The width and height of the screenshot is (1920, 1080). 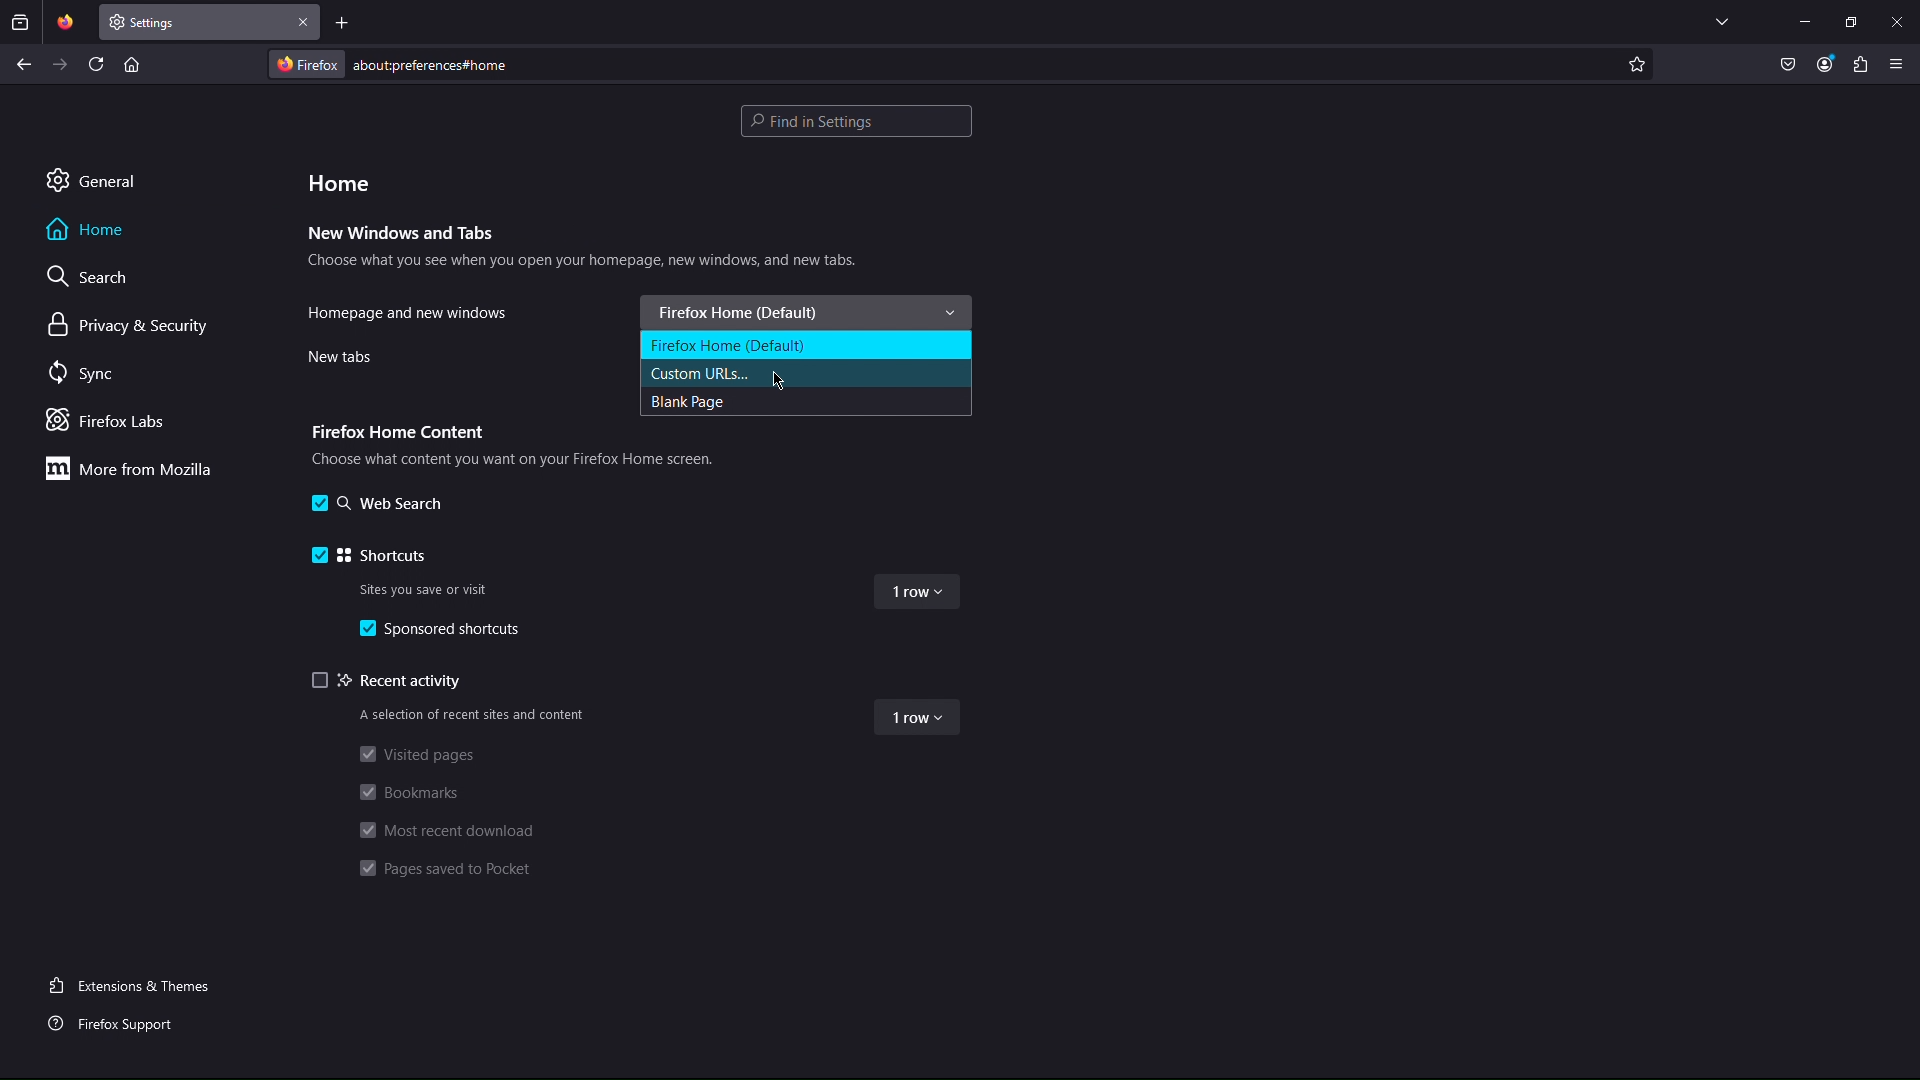 I want to click on Add to favorite, so click(x=1636, y=64).